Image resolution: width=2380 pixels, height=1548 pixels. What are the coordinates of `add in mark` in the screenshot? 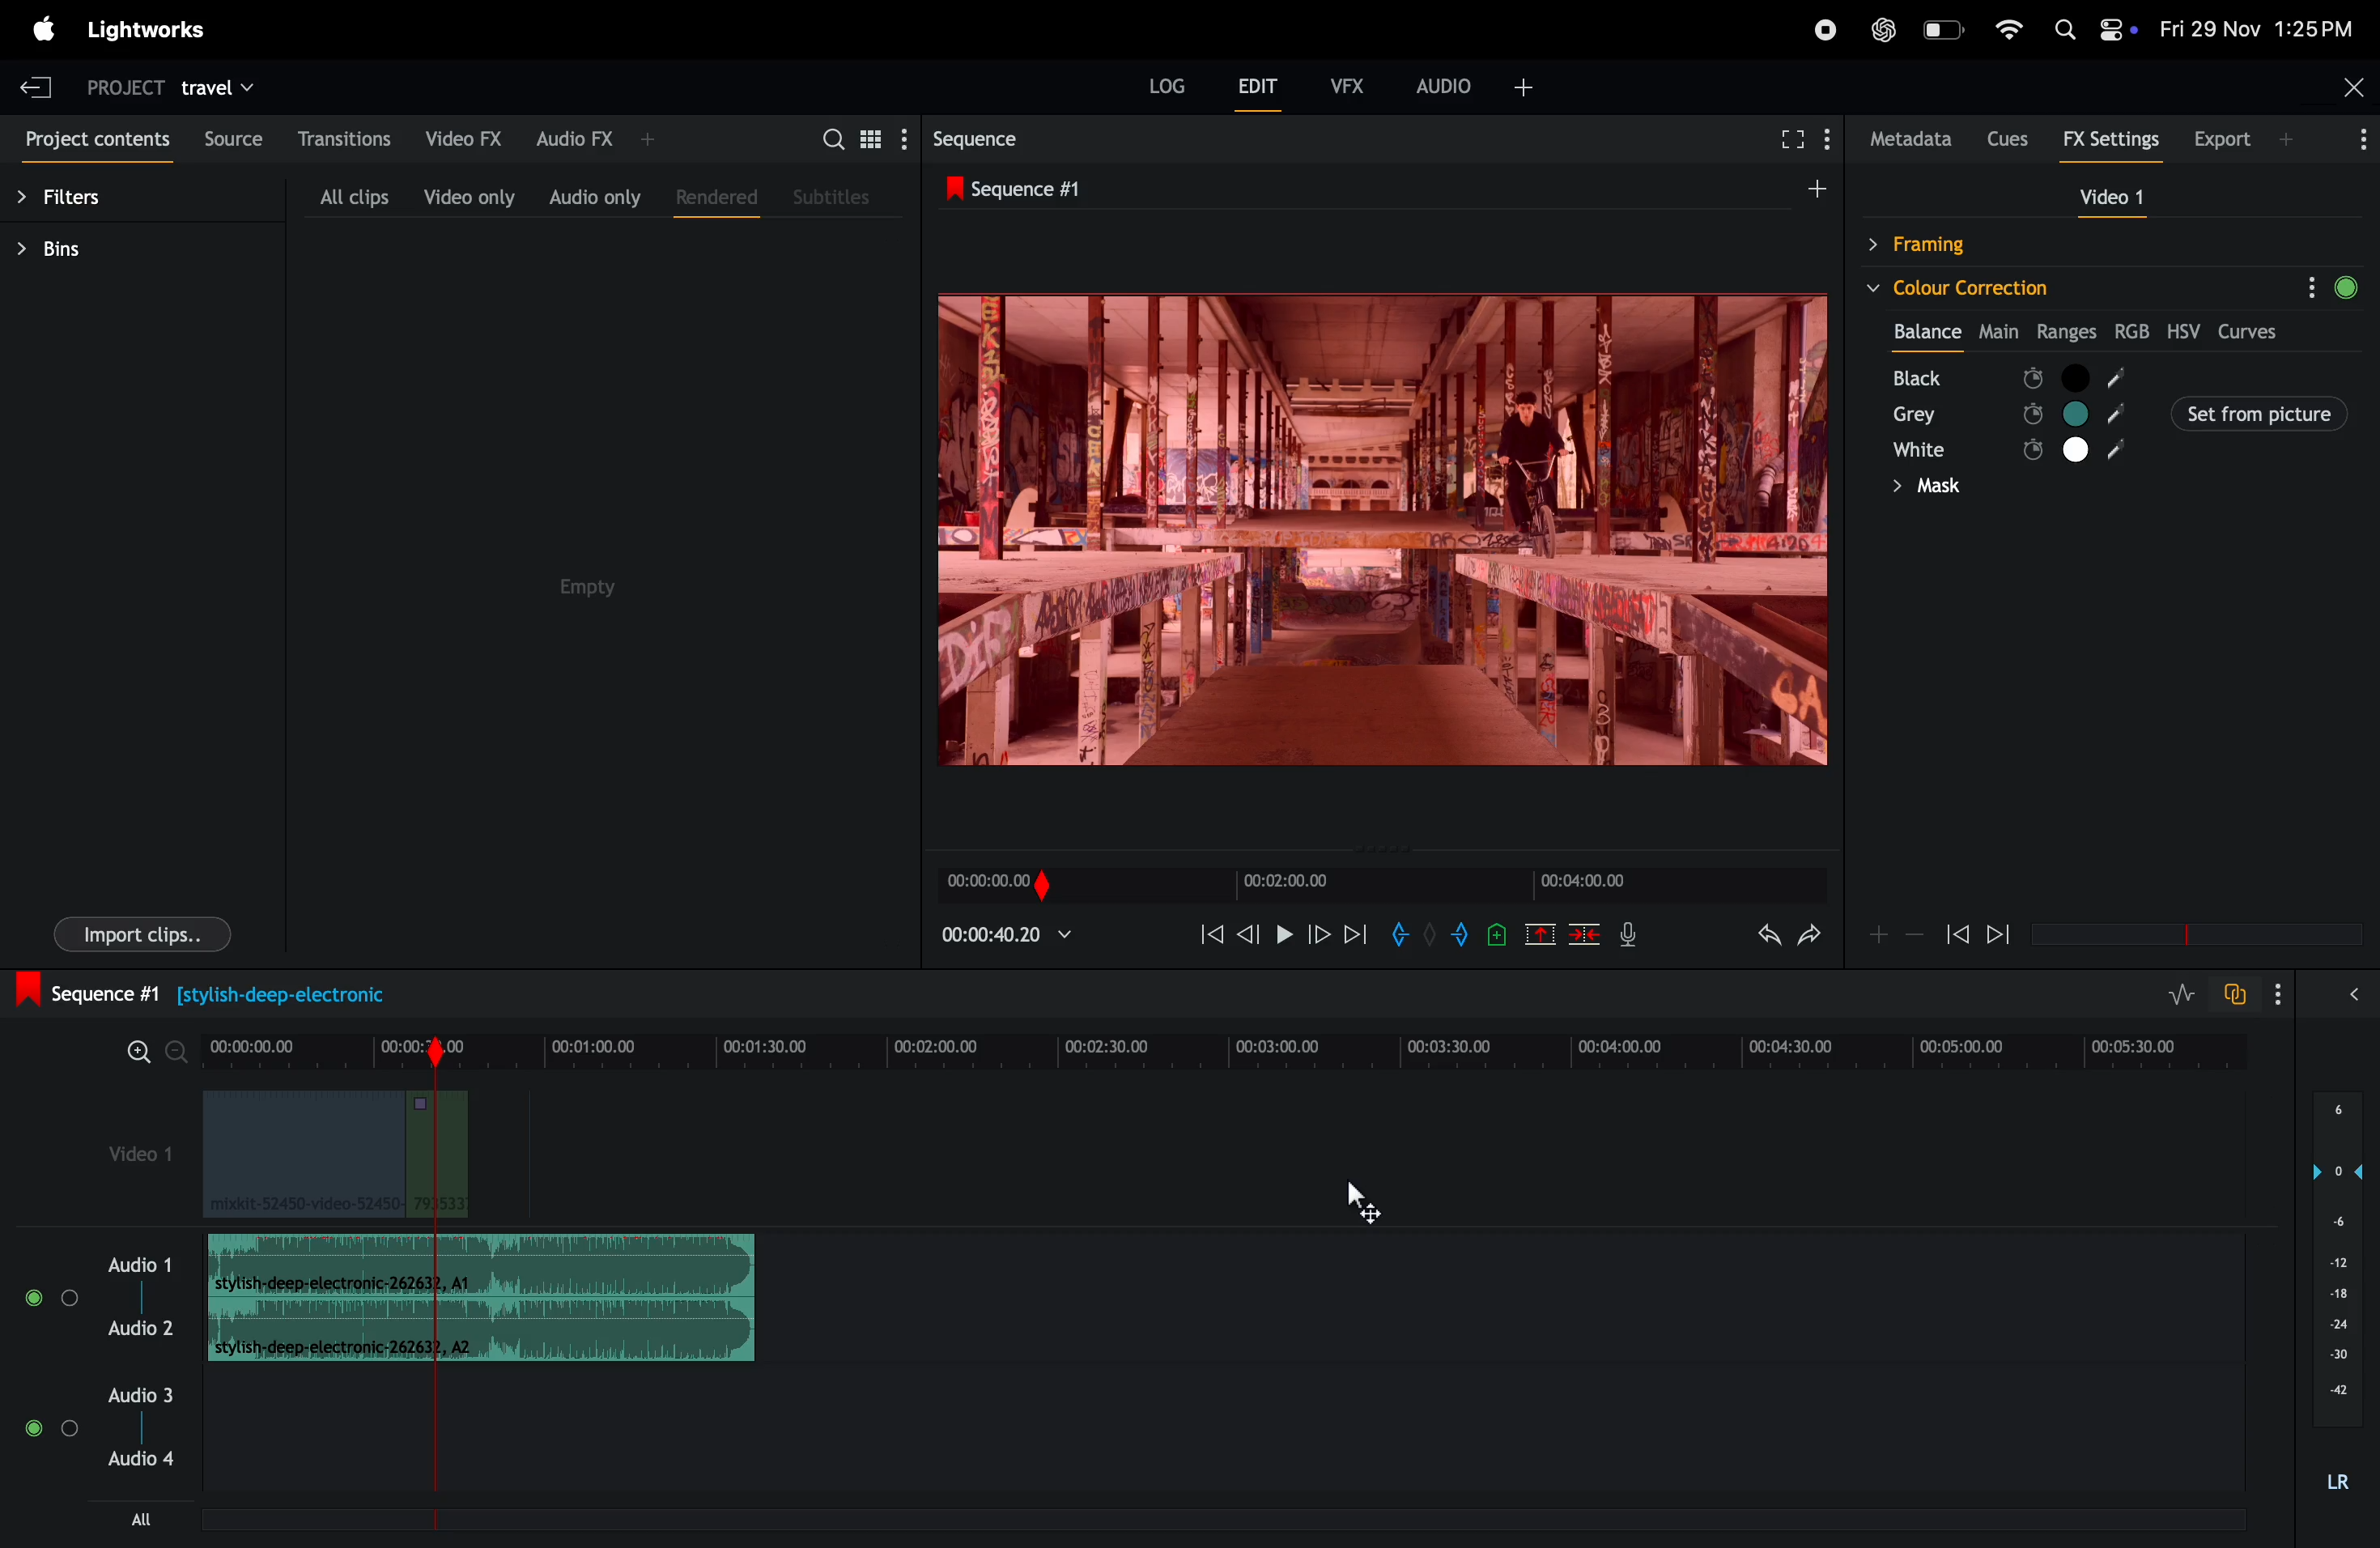 It's located at (1399, 934).